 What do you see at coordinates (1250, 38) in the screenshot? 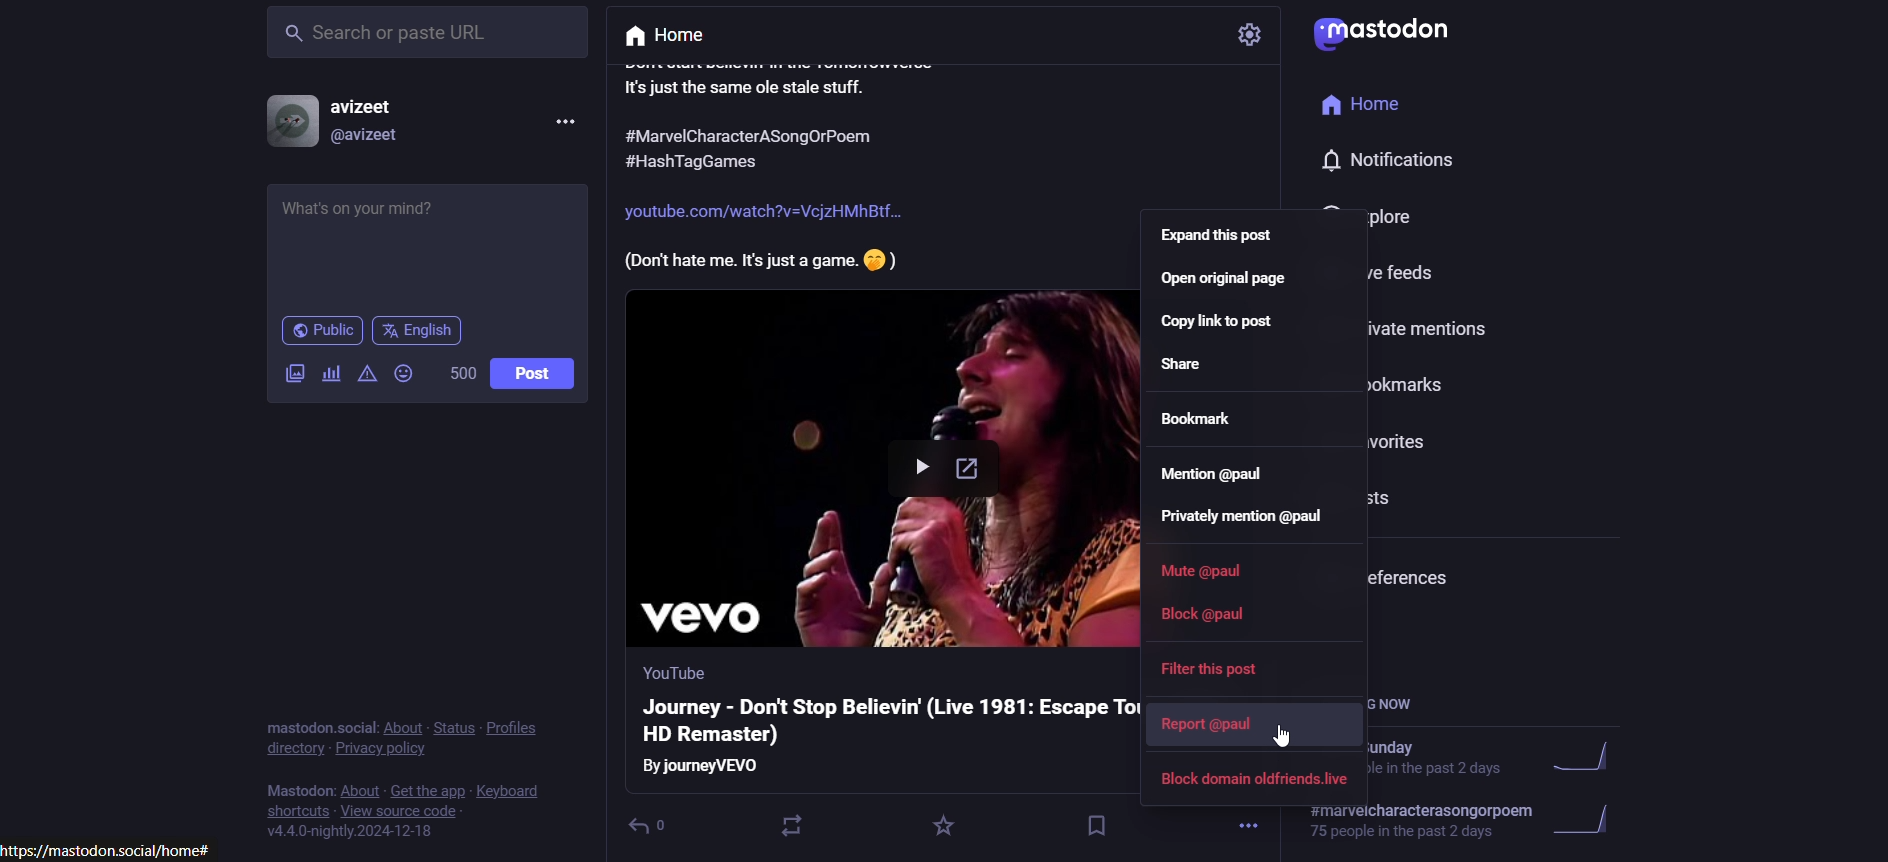
I see `more` at bounding box center [1250, 38].